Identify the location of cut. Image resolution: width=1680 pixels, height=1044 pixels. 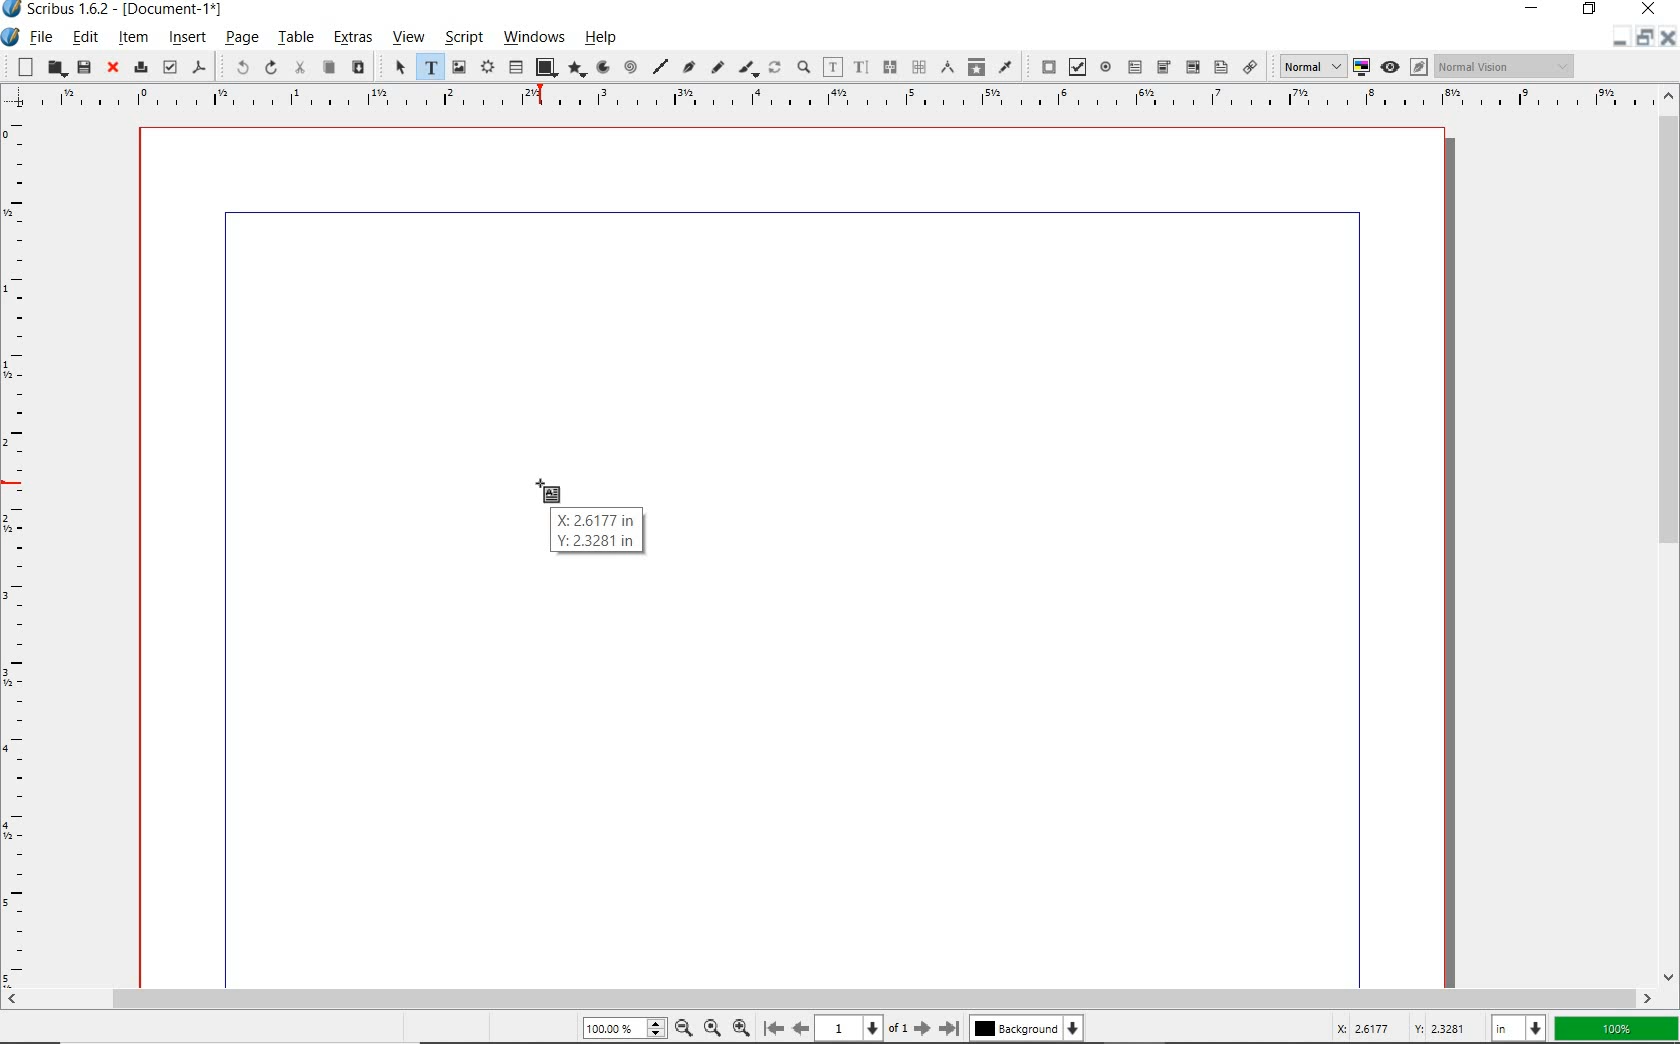
(299, 67).